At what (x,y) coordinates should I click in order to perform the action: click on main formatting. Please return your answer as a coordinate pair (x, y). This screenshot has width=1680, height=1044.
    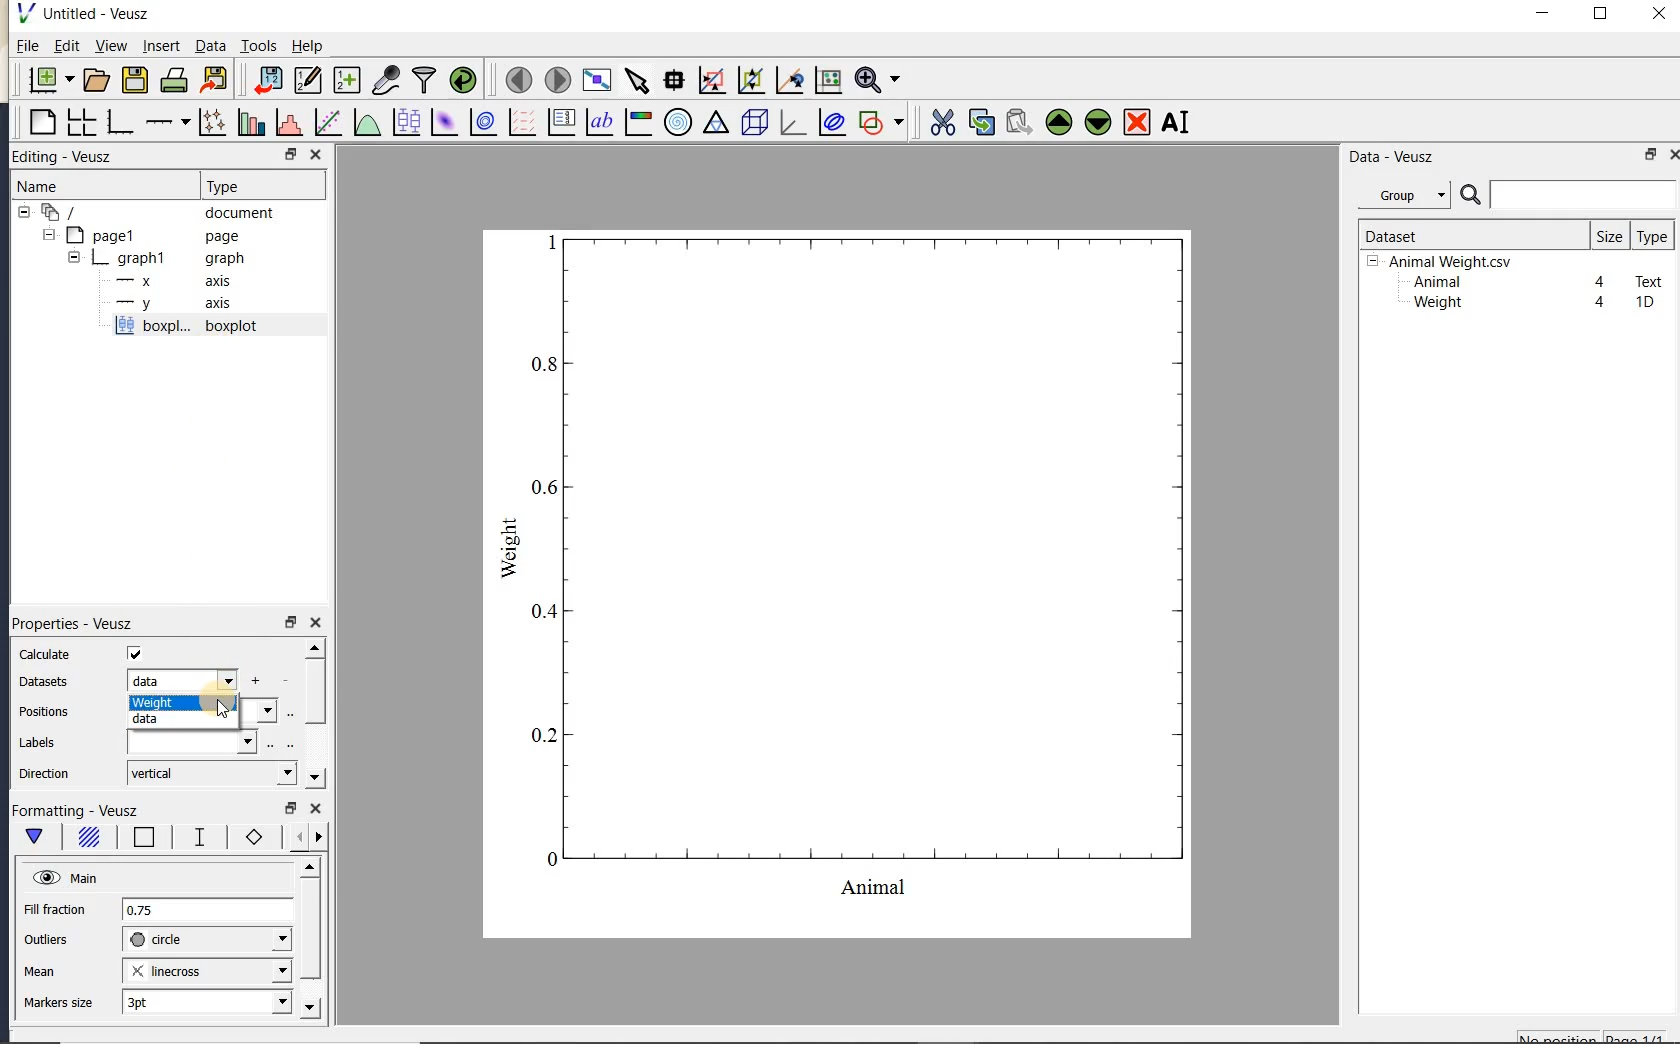
    Looking at the image, I should click on (34, 840).